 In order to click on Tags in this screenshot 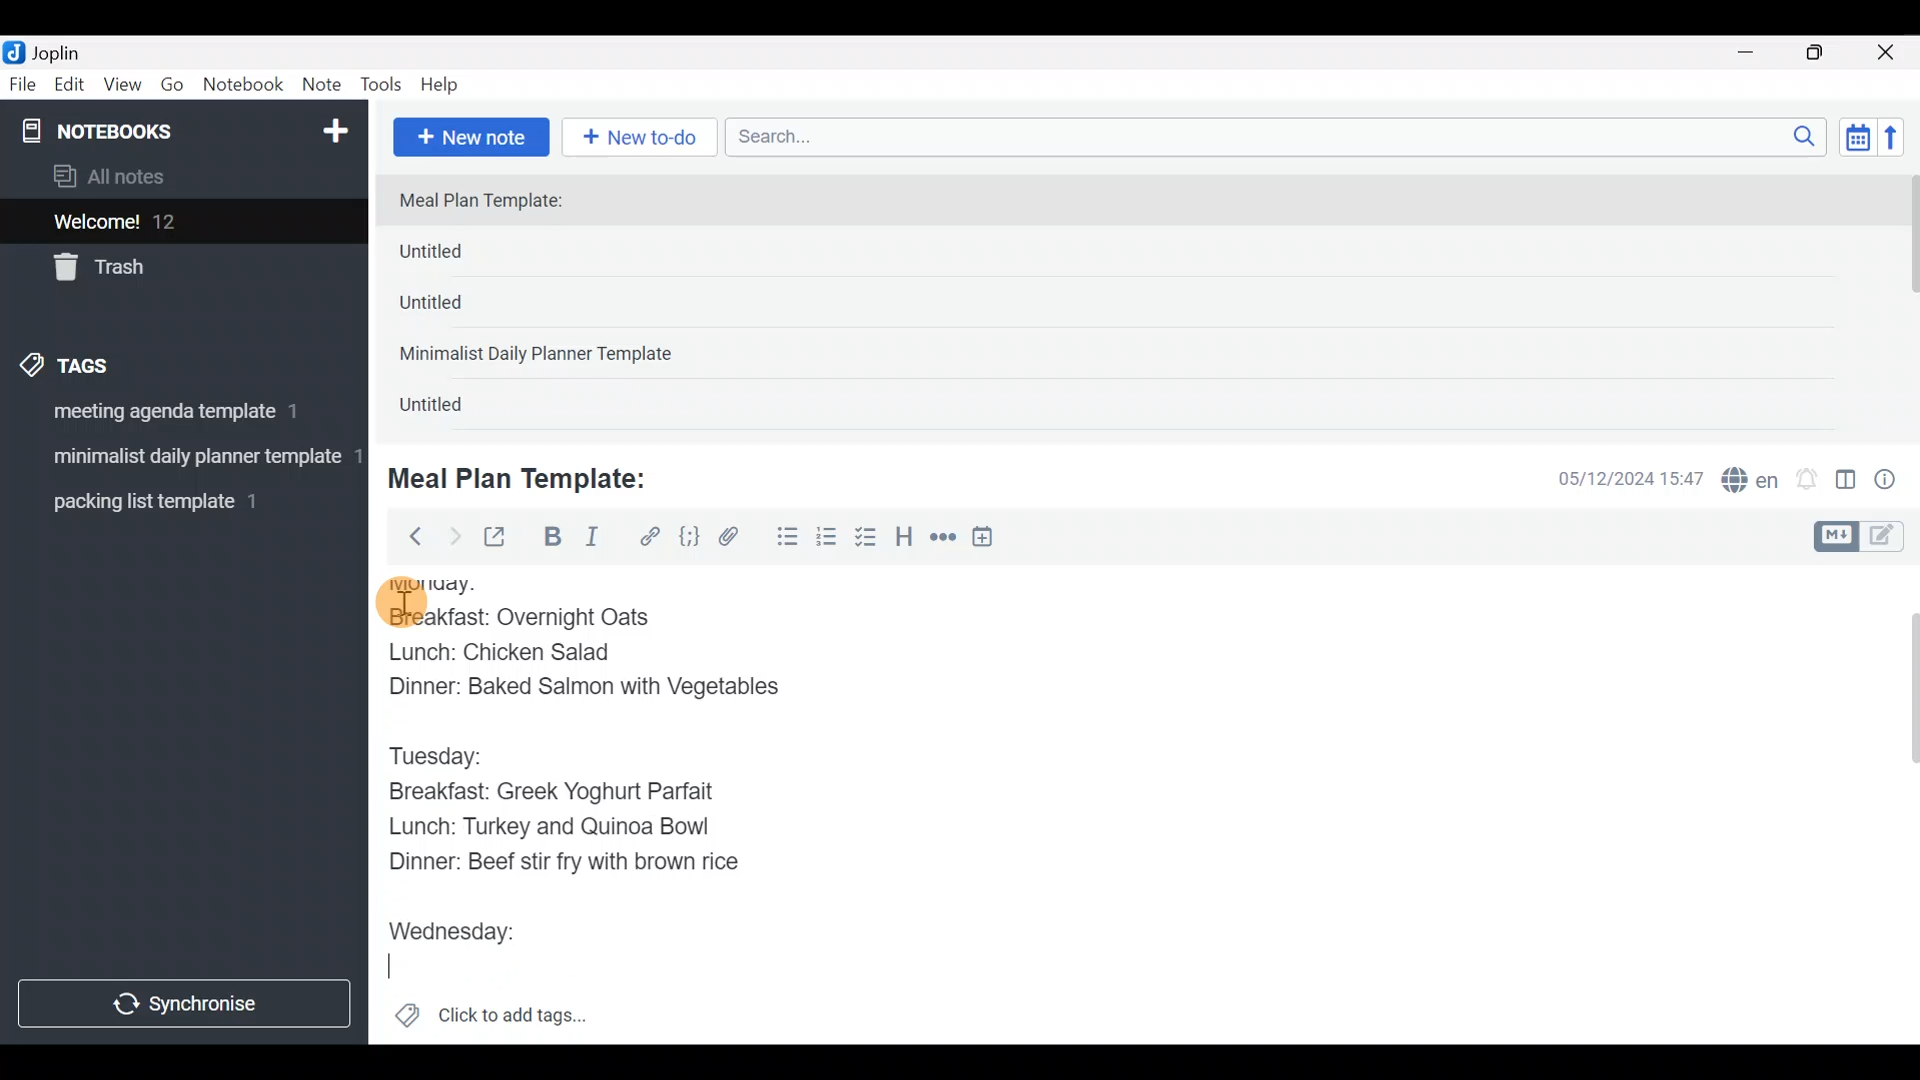, I will do `click(112, 362)`.